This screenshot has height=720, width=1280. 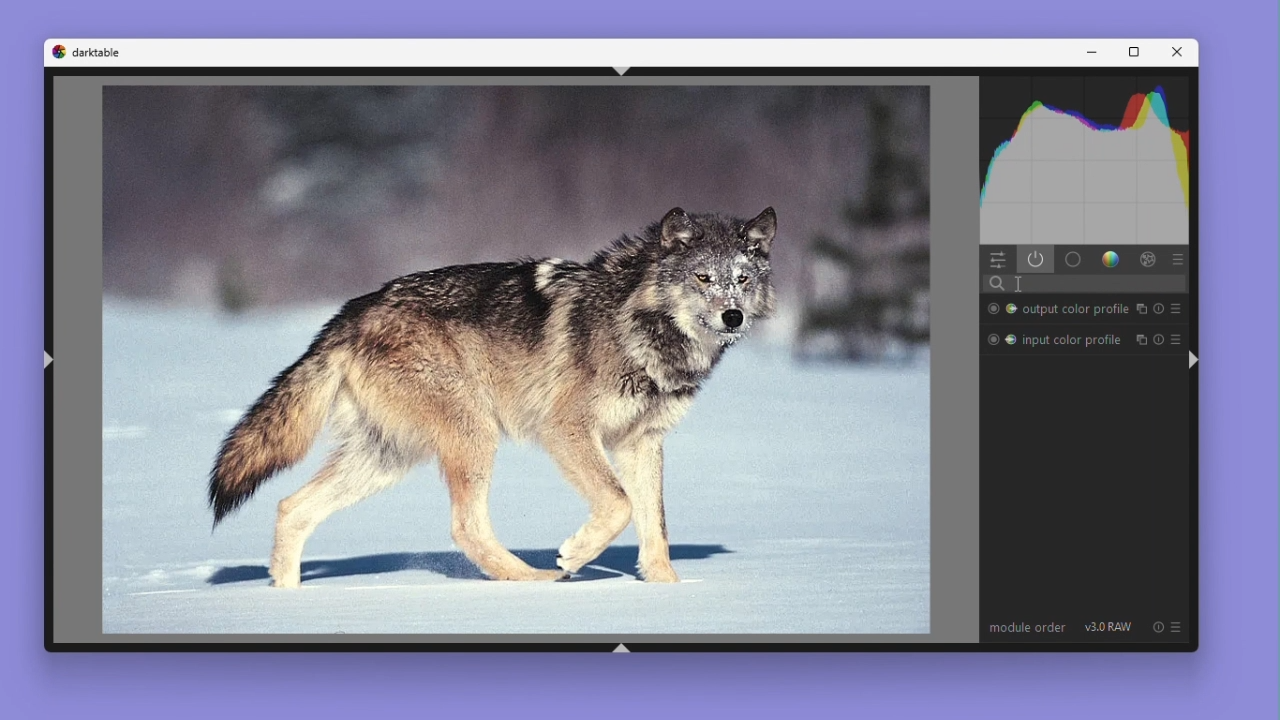 I want to click on Reset, so click(x=1159, y=336).